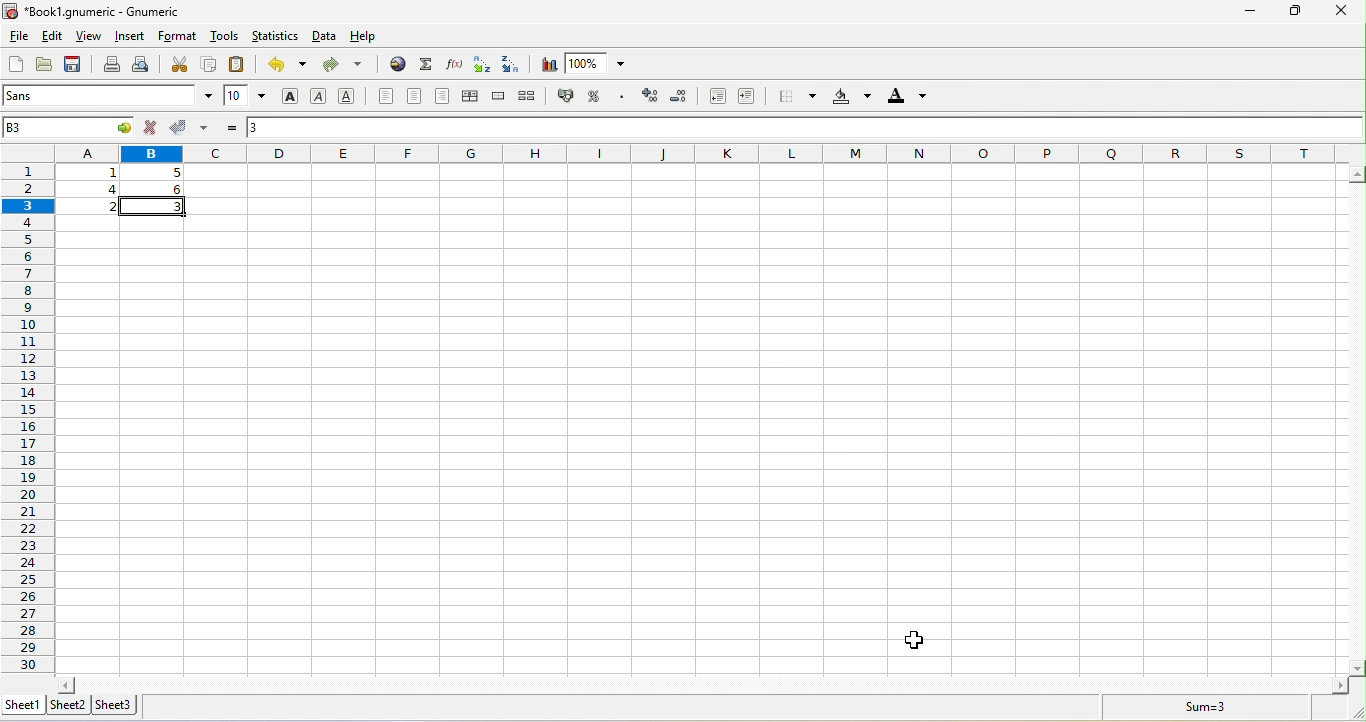 The height and width of the screenshot is (722, 1366). Describe the element at coordinates (27, 407) in the screenshot. I see `rows` at that location.